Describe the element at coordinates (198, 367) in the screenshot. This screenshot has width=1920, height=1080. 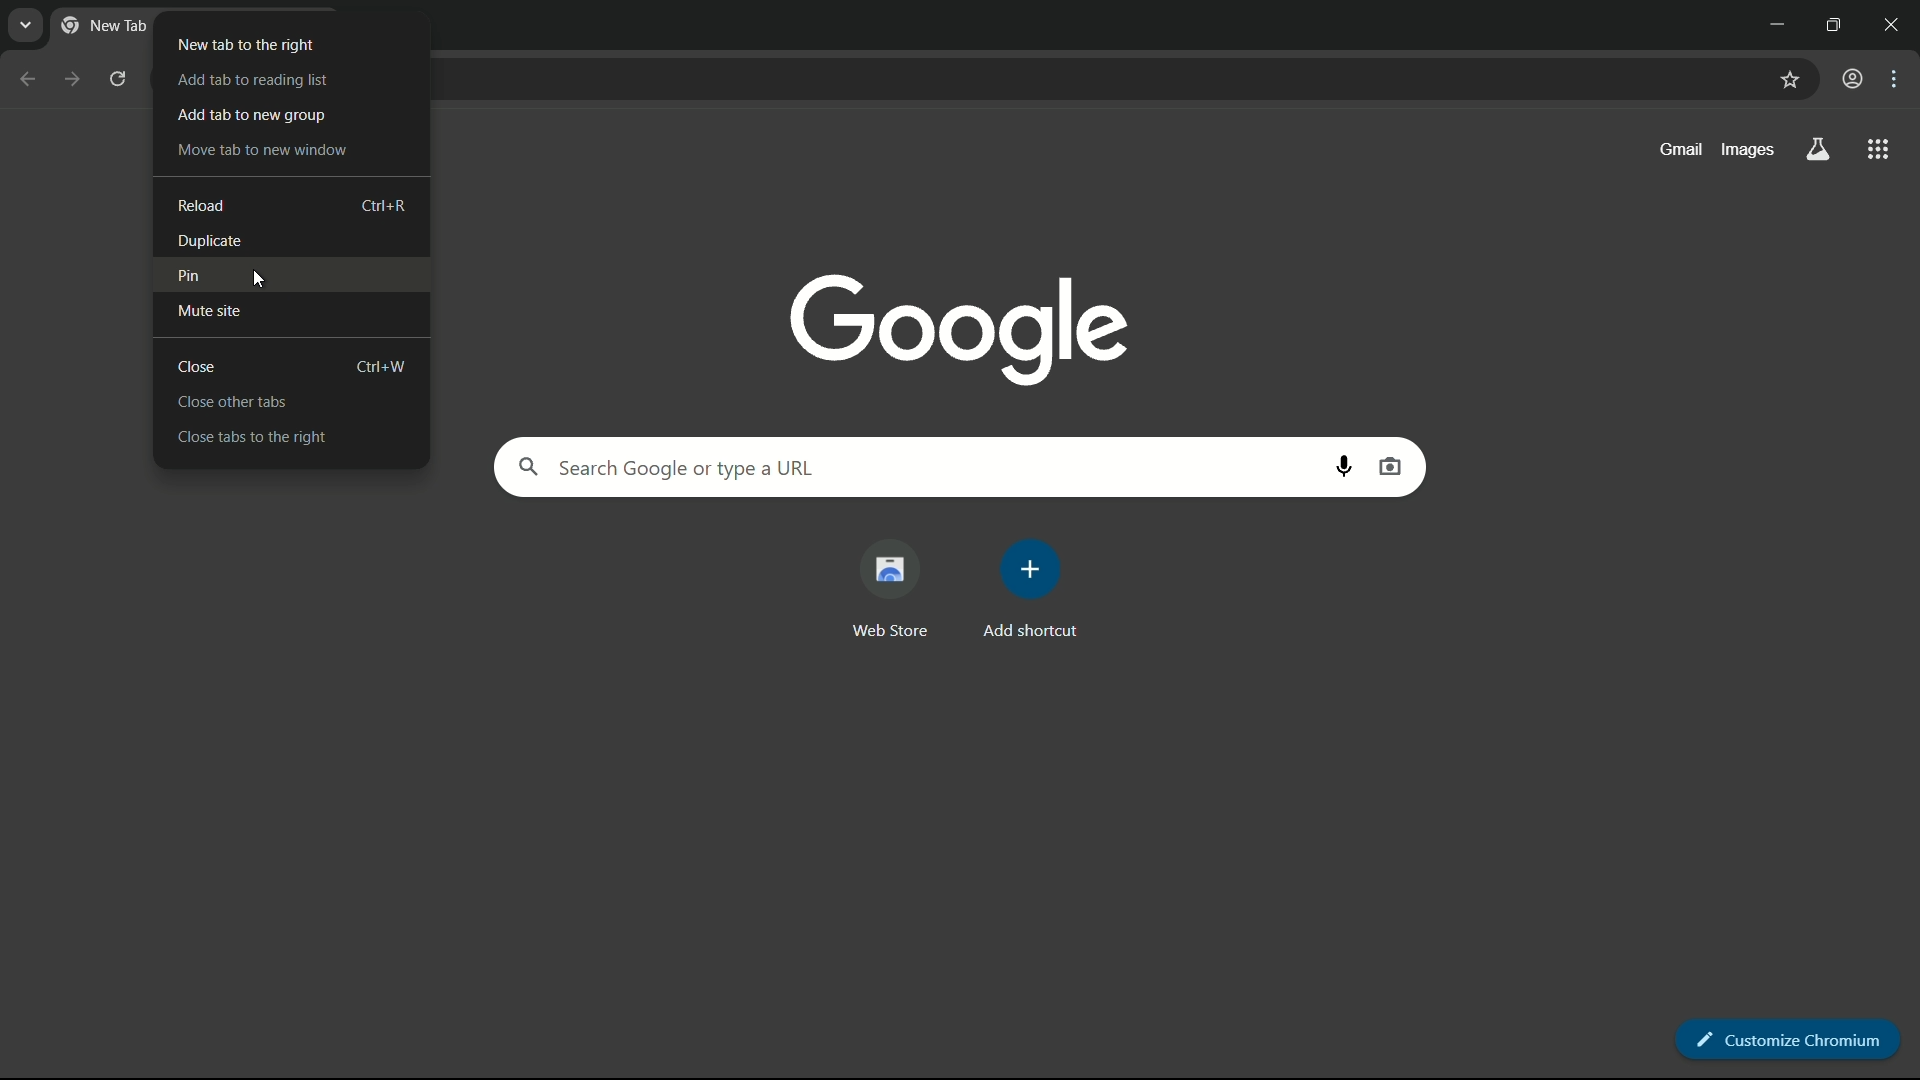
I see `close` at that location.